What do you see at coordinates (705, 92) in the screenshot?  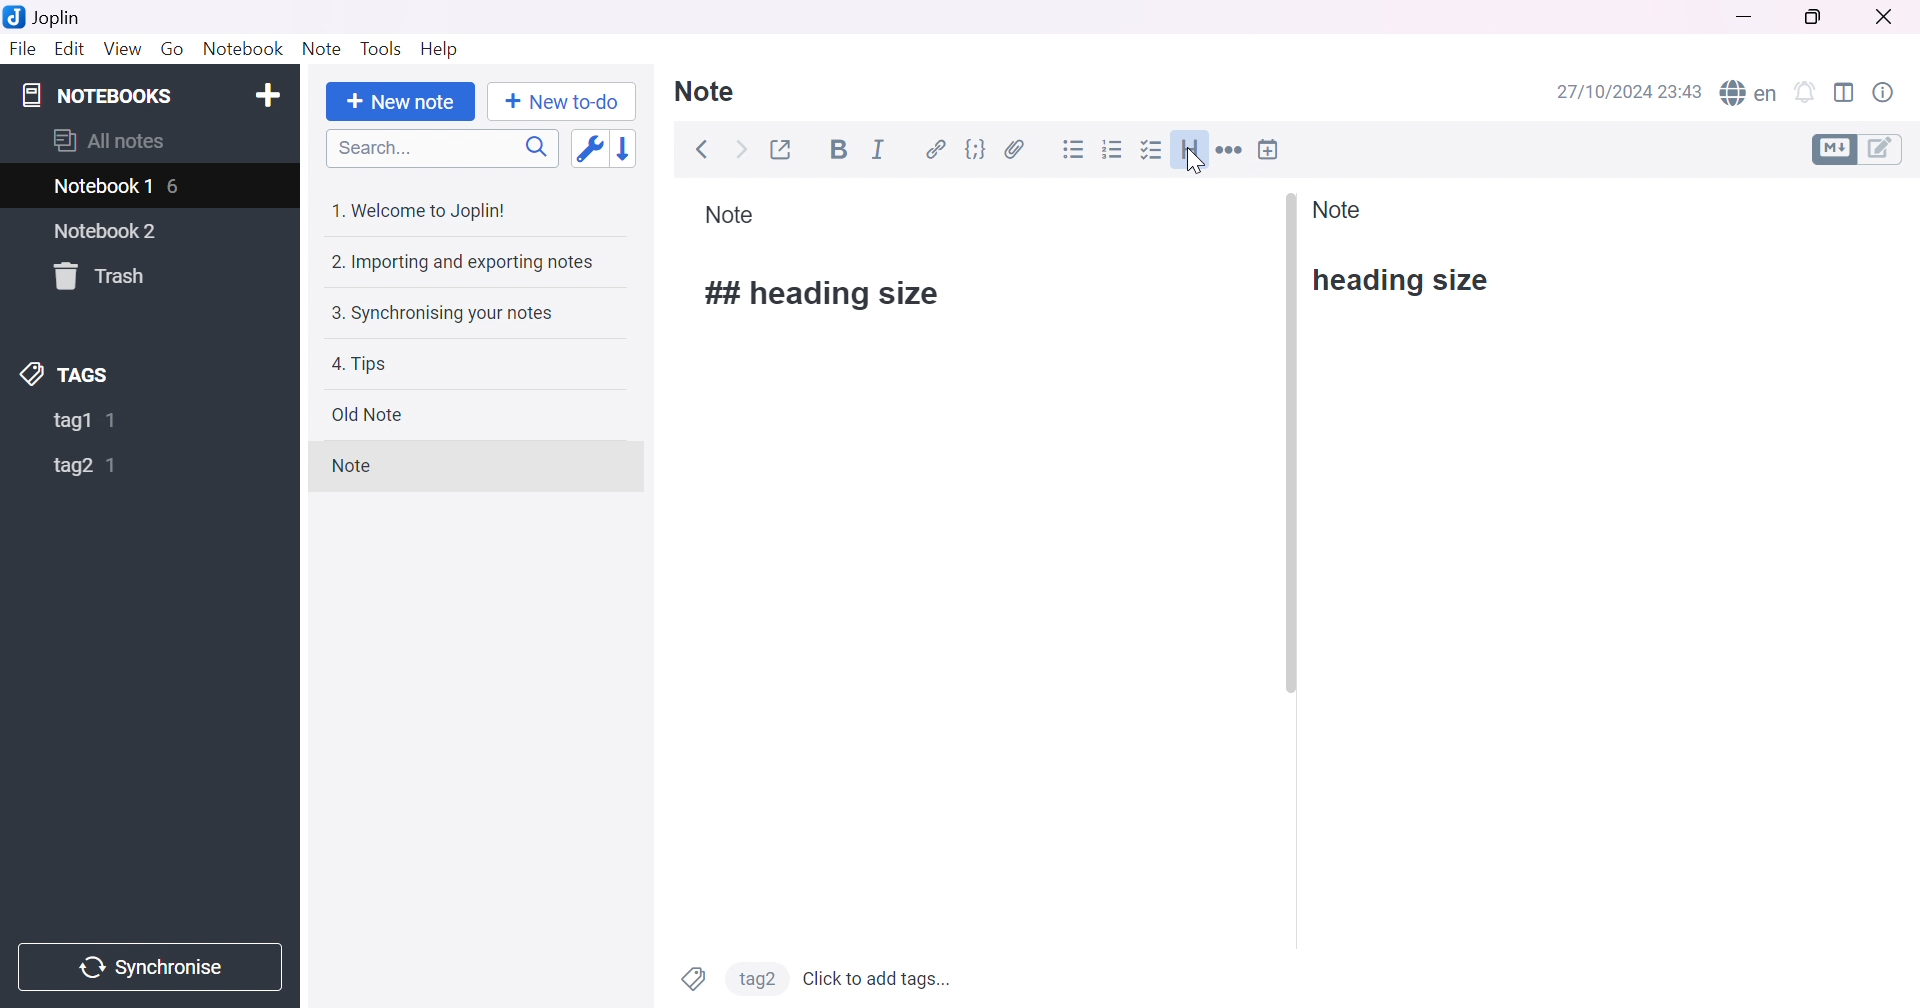 I see `Note` at bounding box center [705, 92].